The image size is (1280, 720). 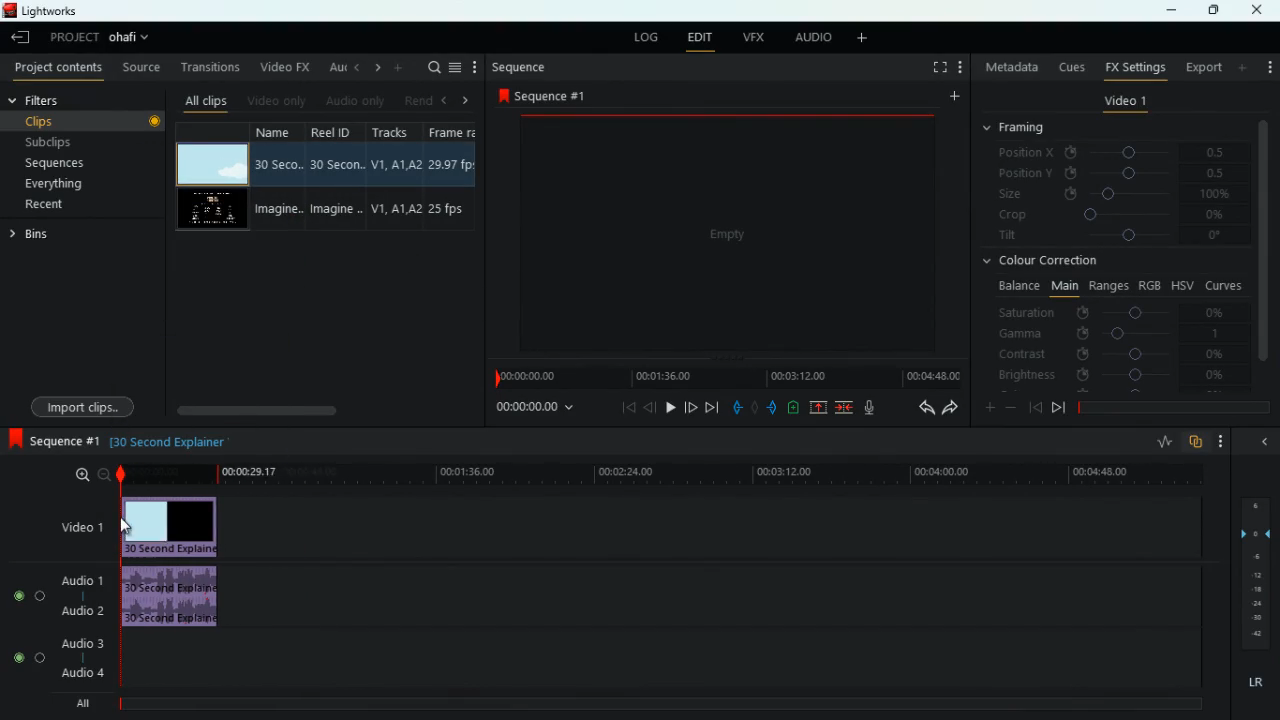 I want to click on minimize, so click(x=1175, y=10).